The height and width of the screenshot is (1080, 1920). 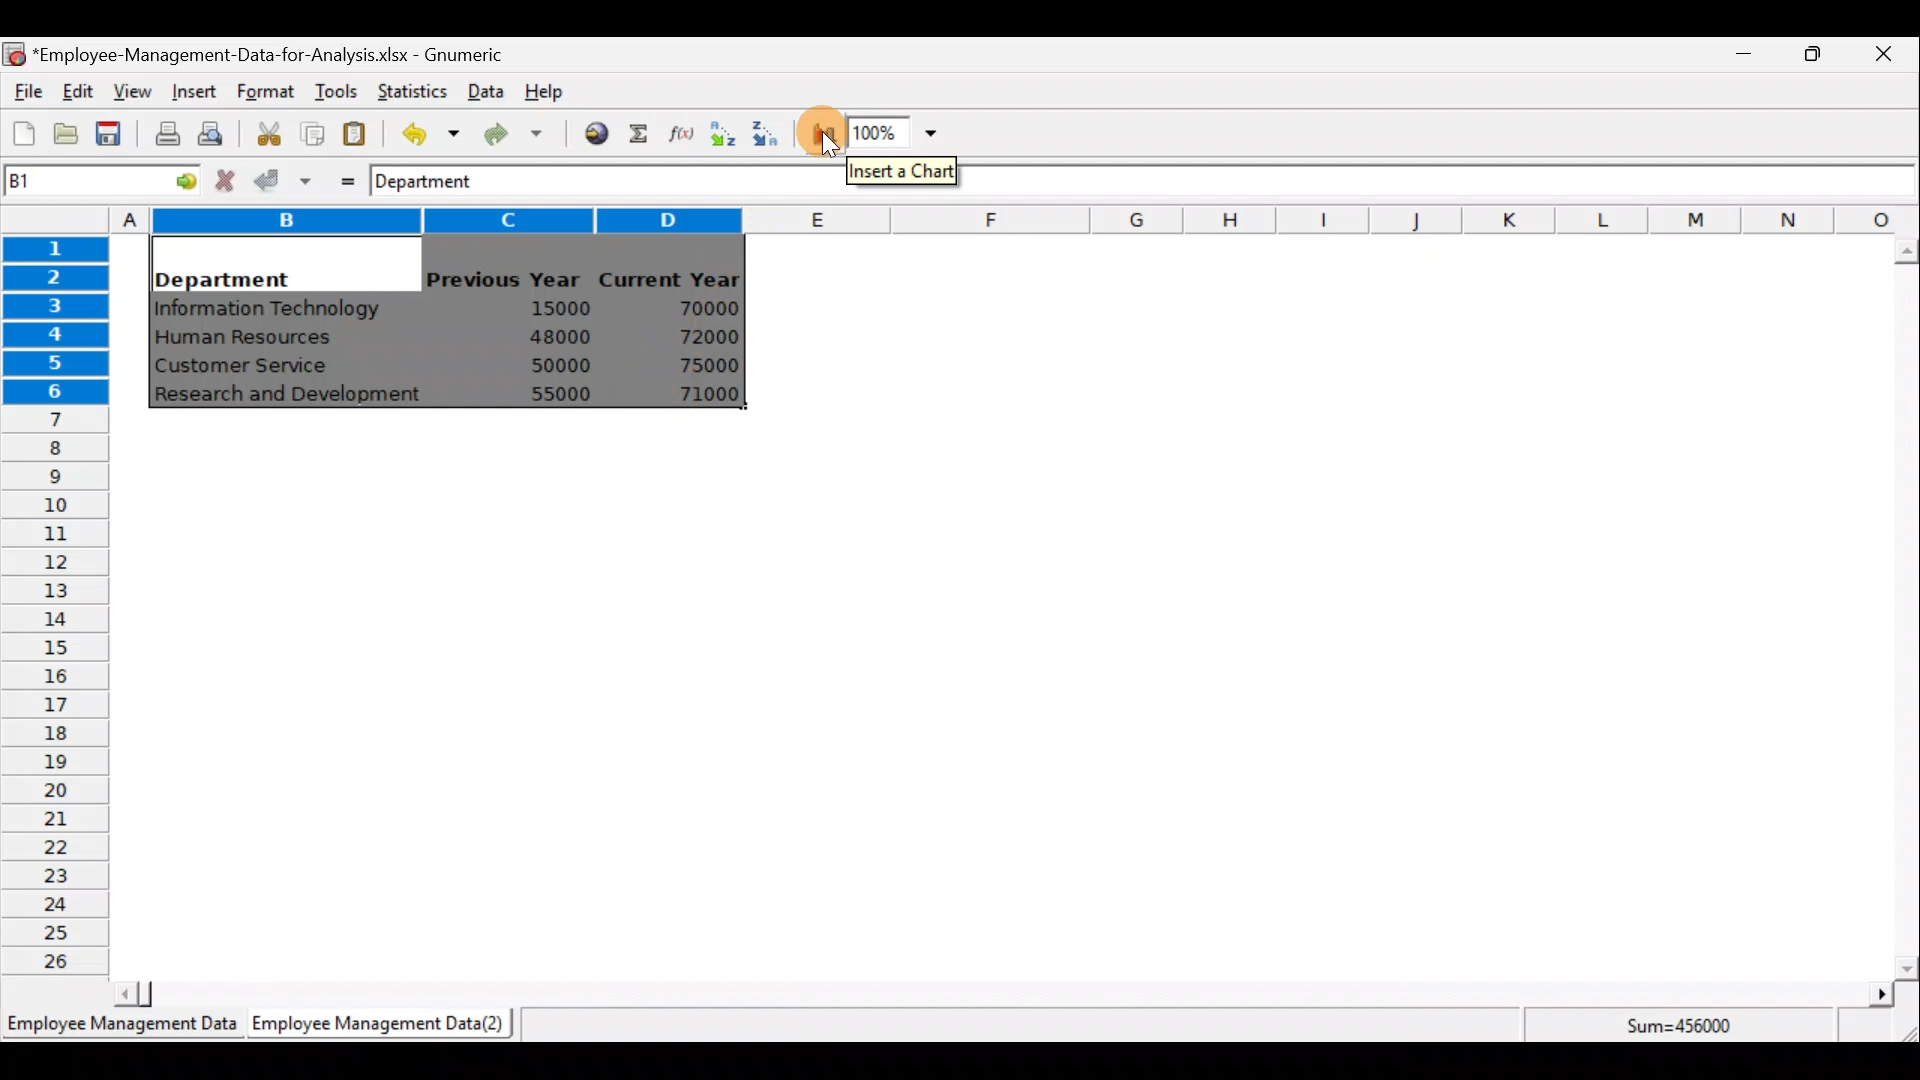 I want to click on Statistics, so click(x=408, y=89).